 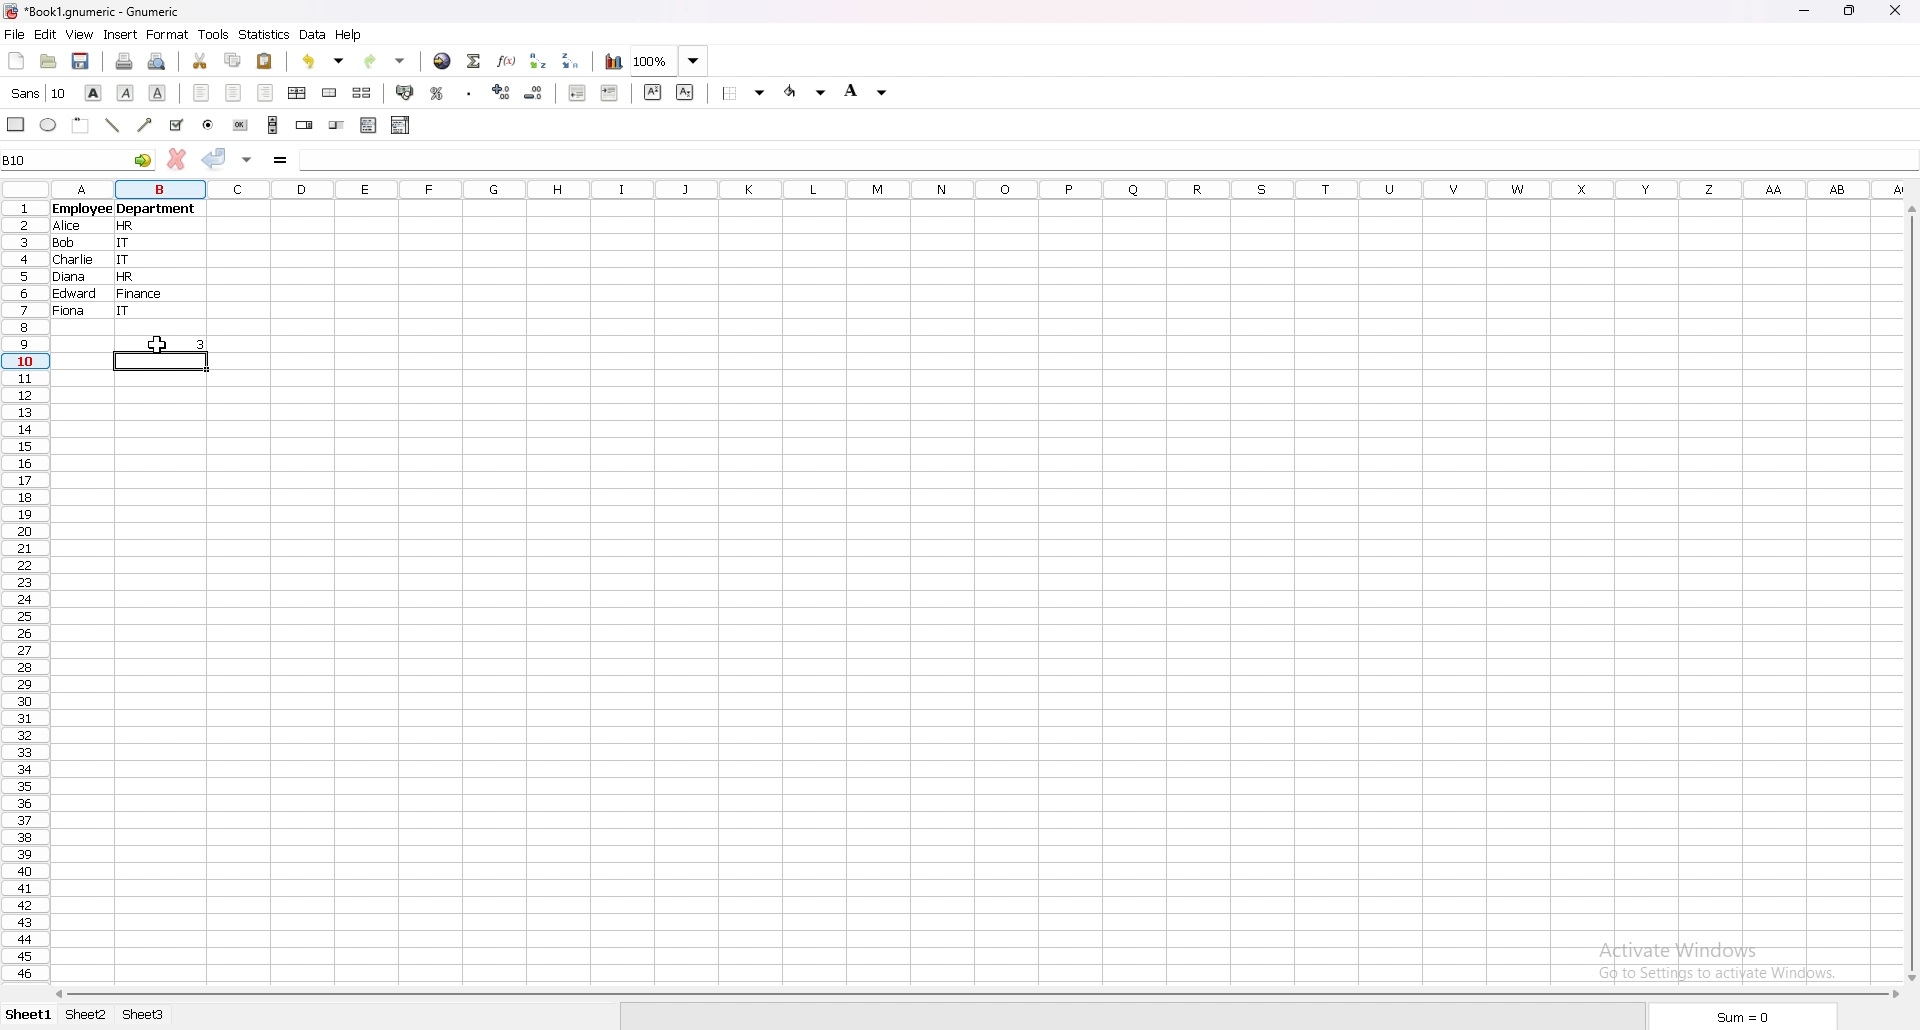 What do you see at coordinates (322, 62) in the screenshot?
I see `undo` at bounding box center [322, 62].